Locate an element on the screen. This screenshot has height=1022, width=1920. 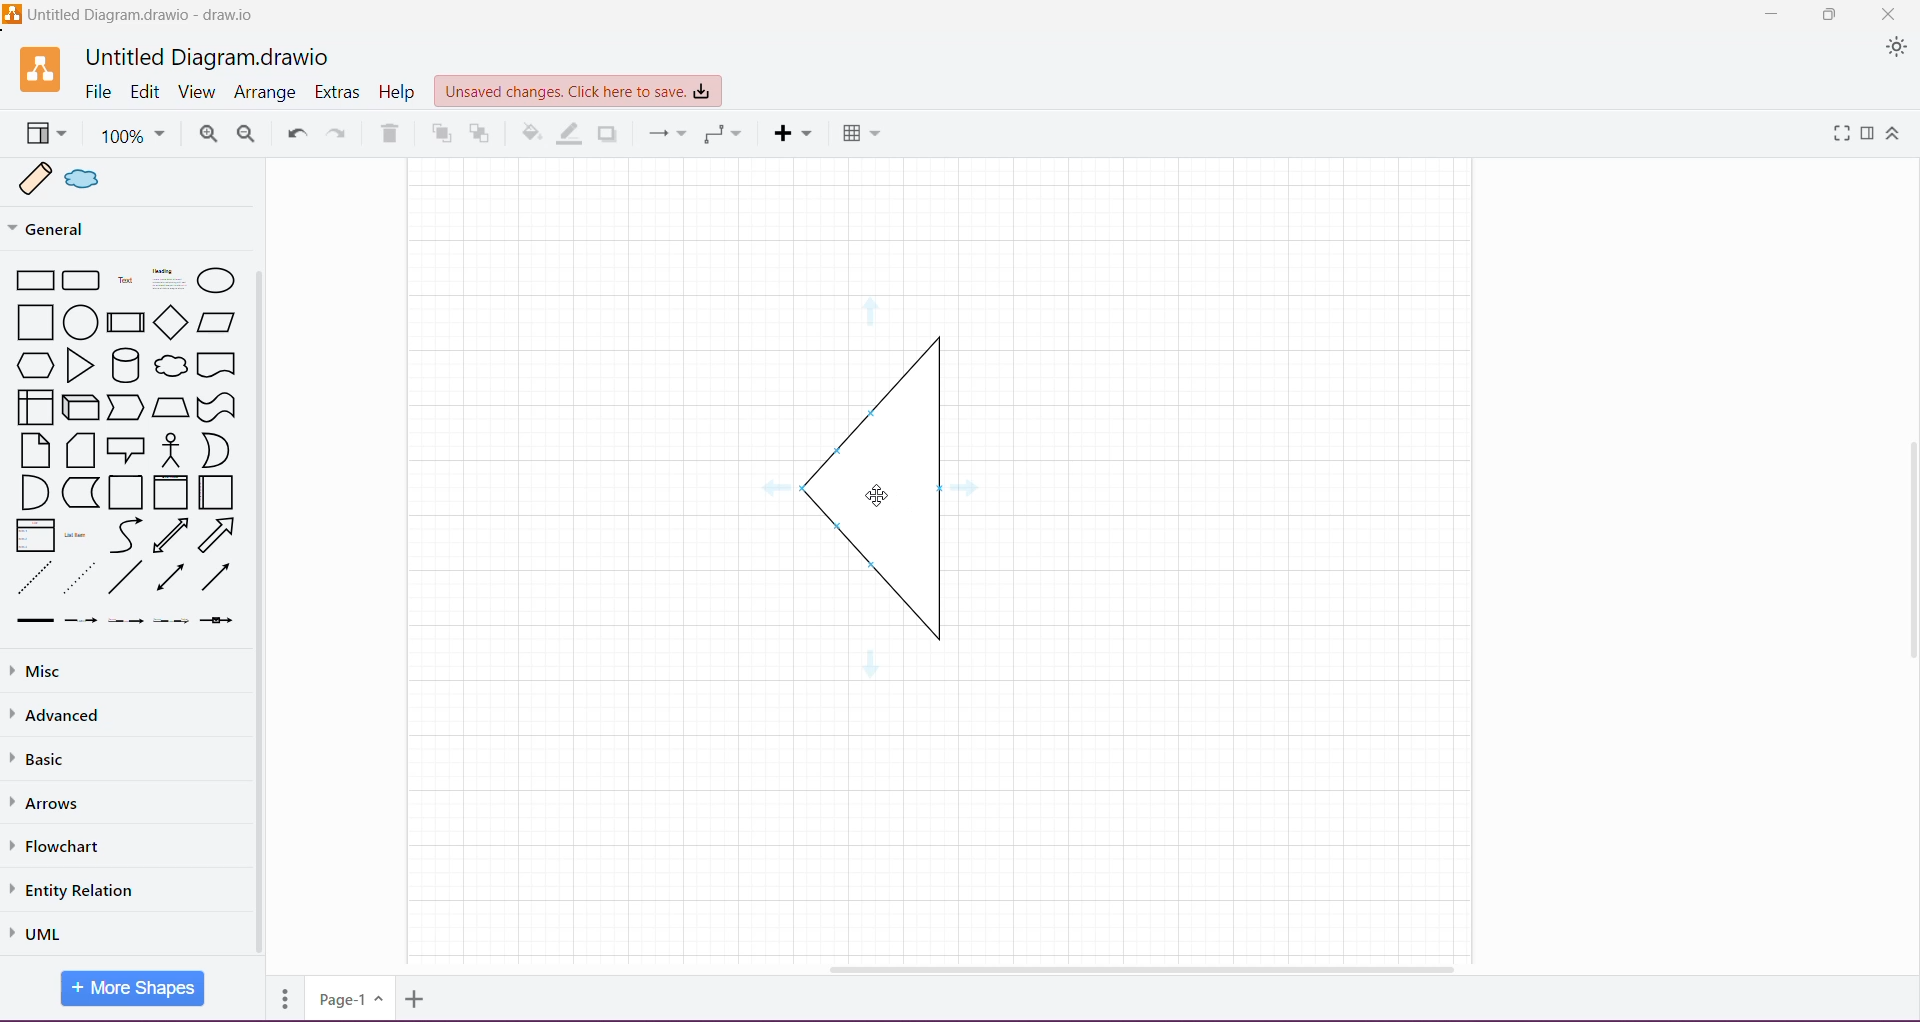
Connectors is located at coordinates (667, 133).